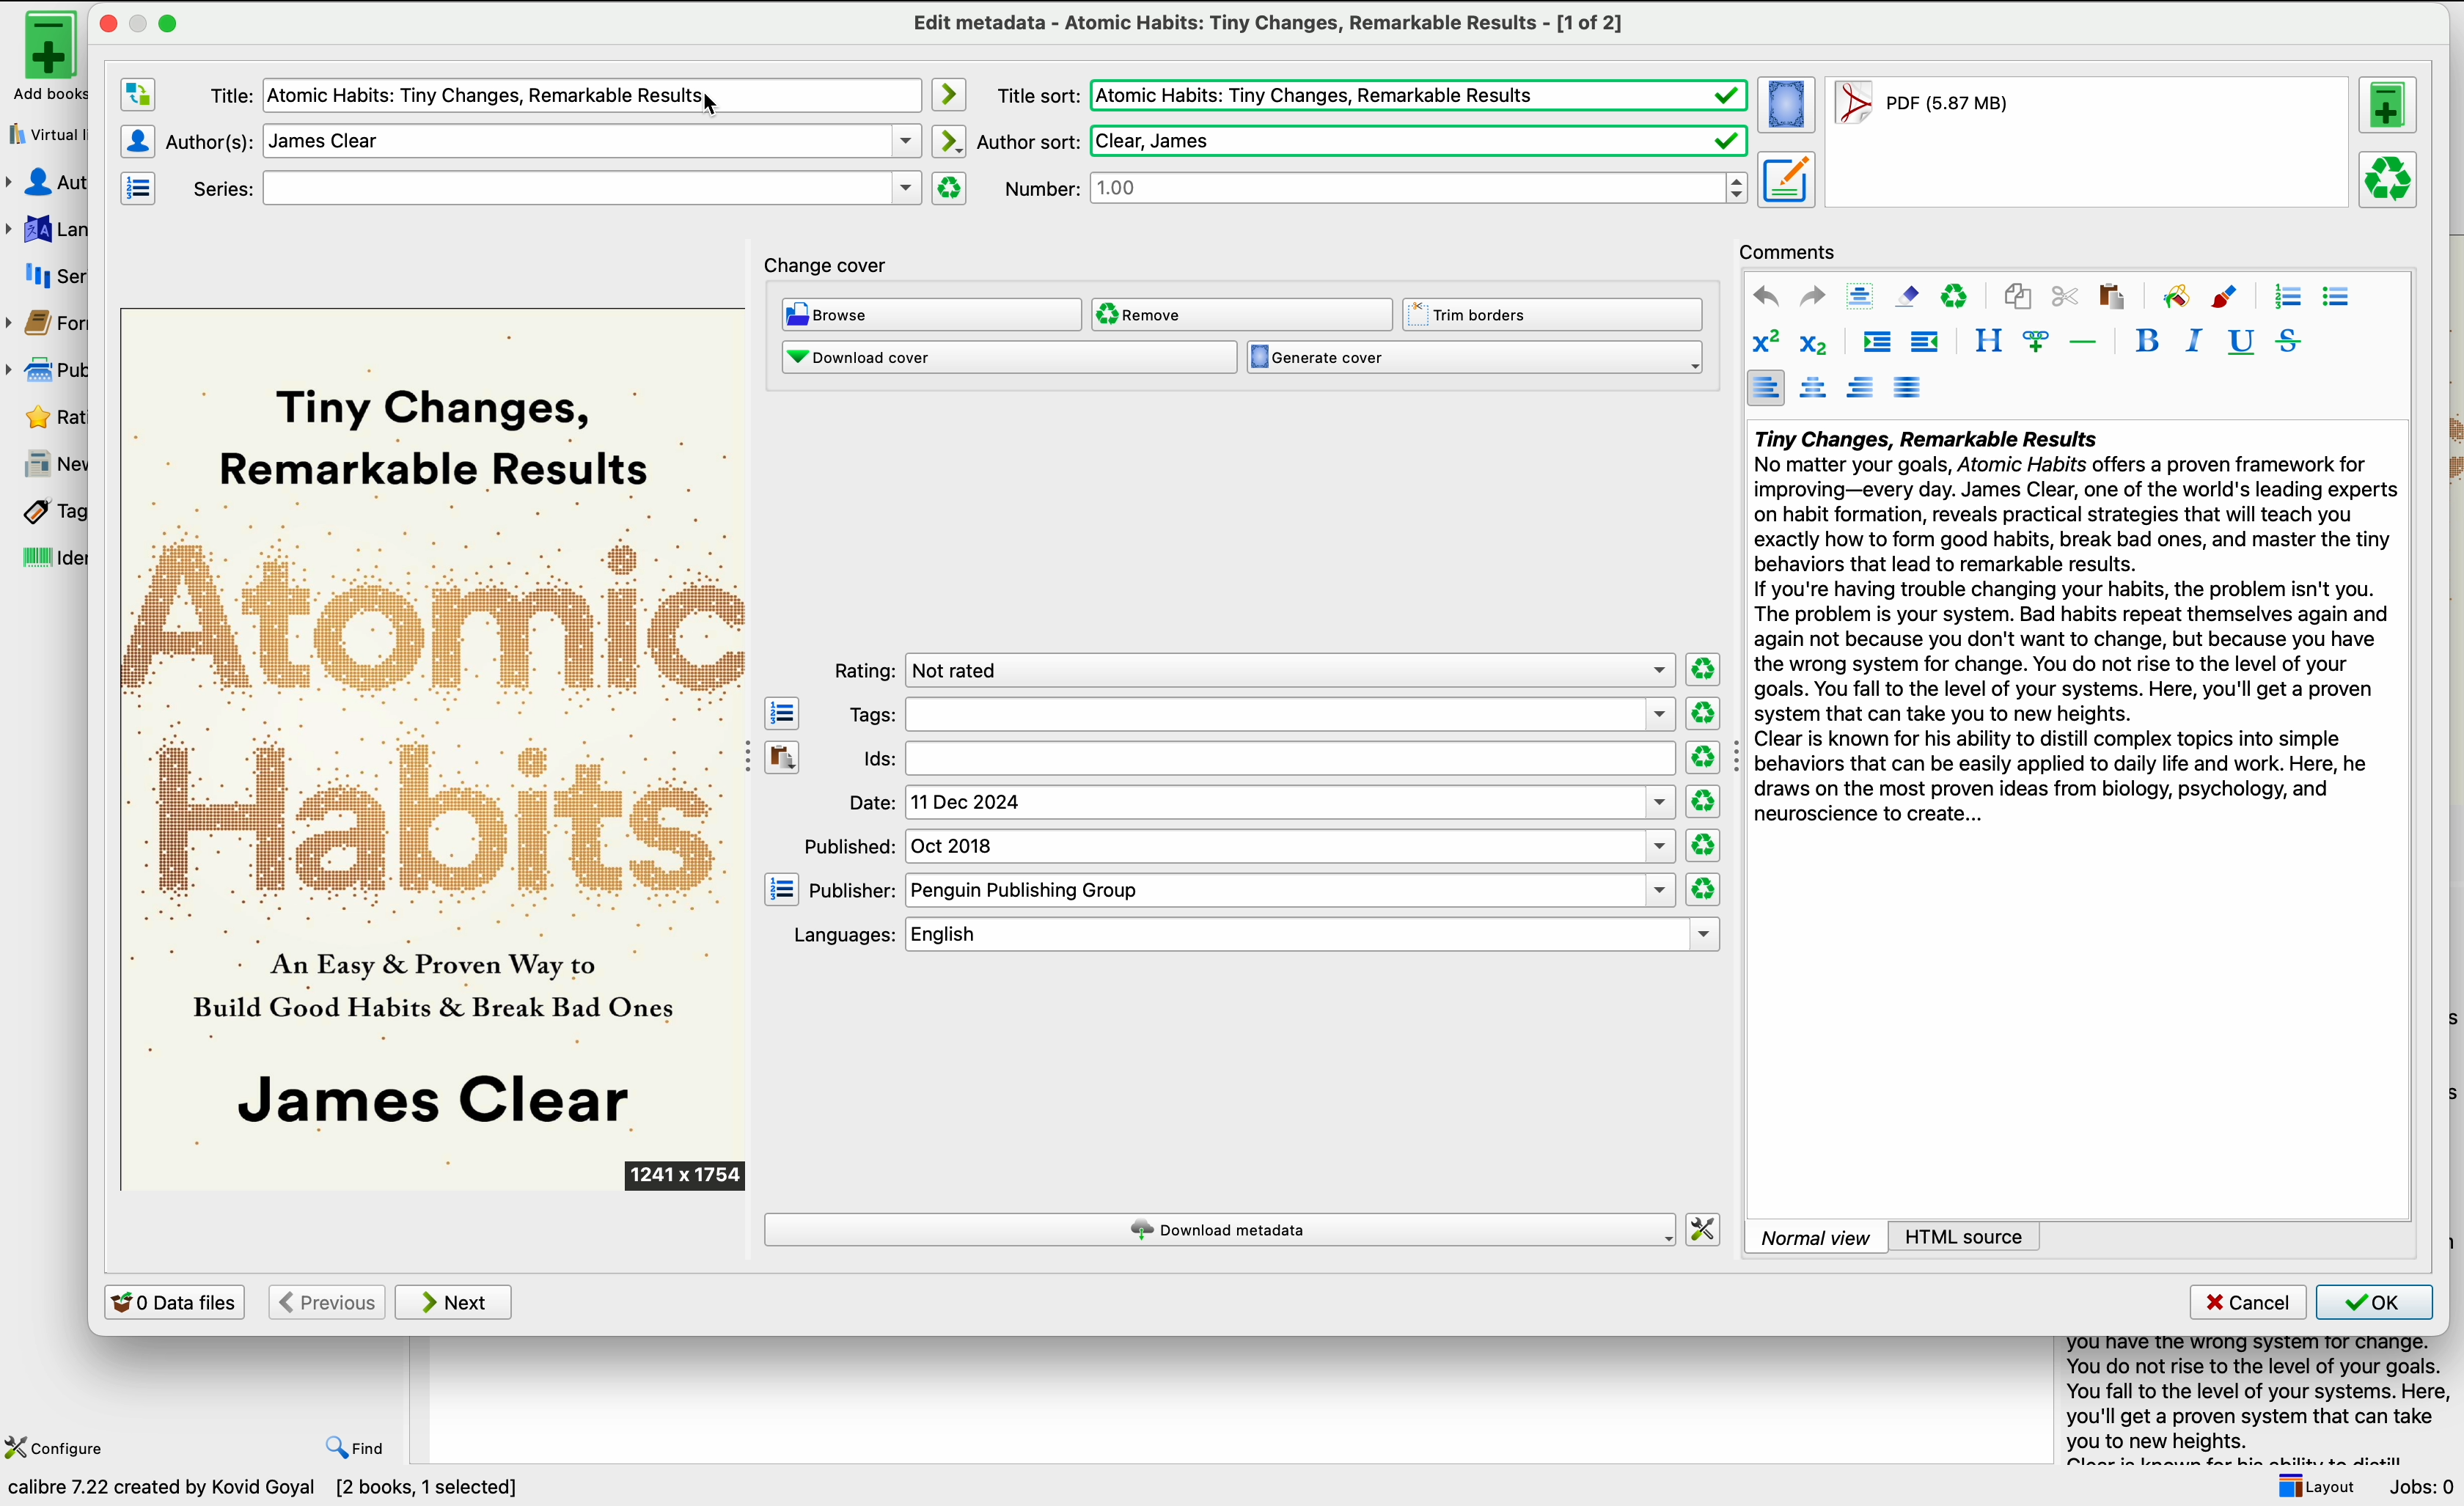 This screenshot has height=1506, width=2464. Describe the element at coordinates (2175, 295) in the screenshot. I see `background color` at that location.